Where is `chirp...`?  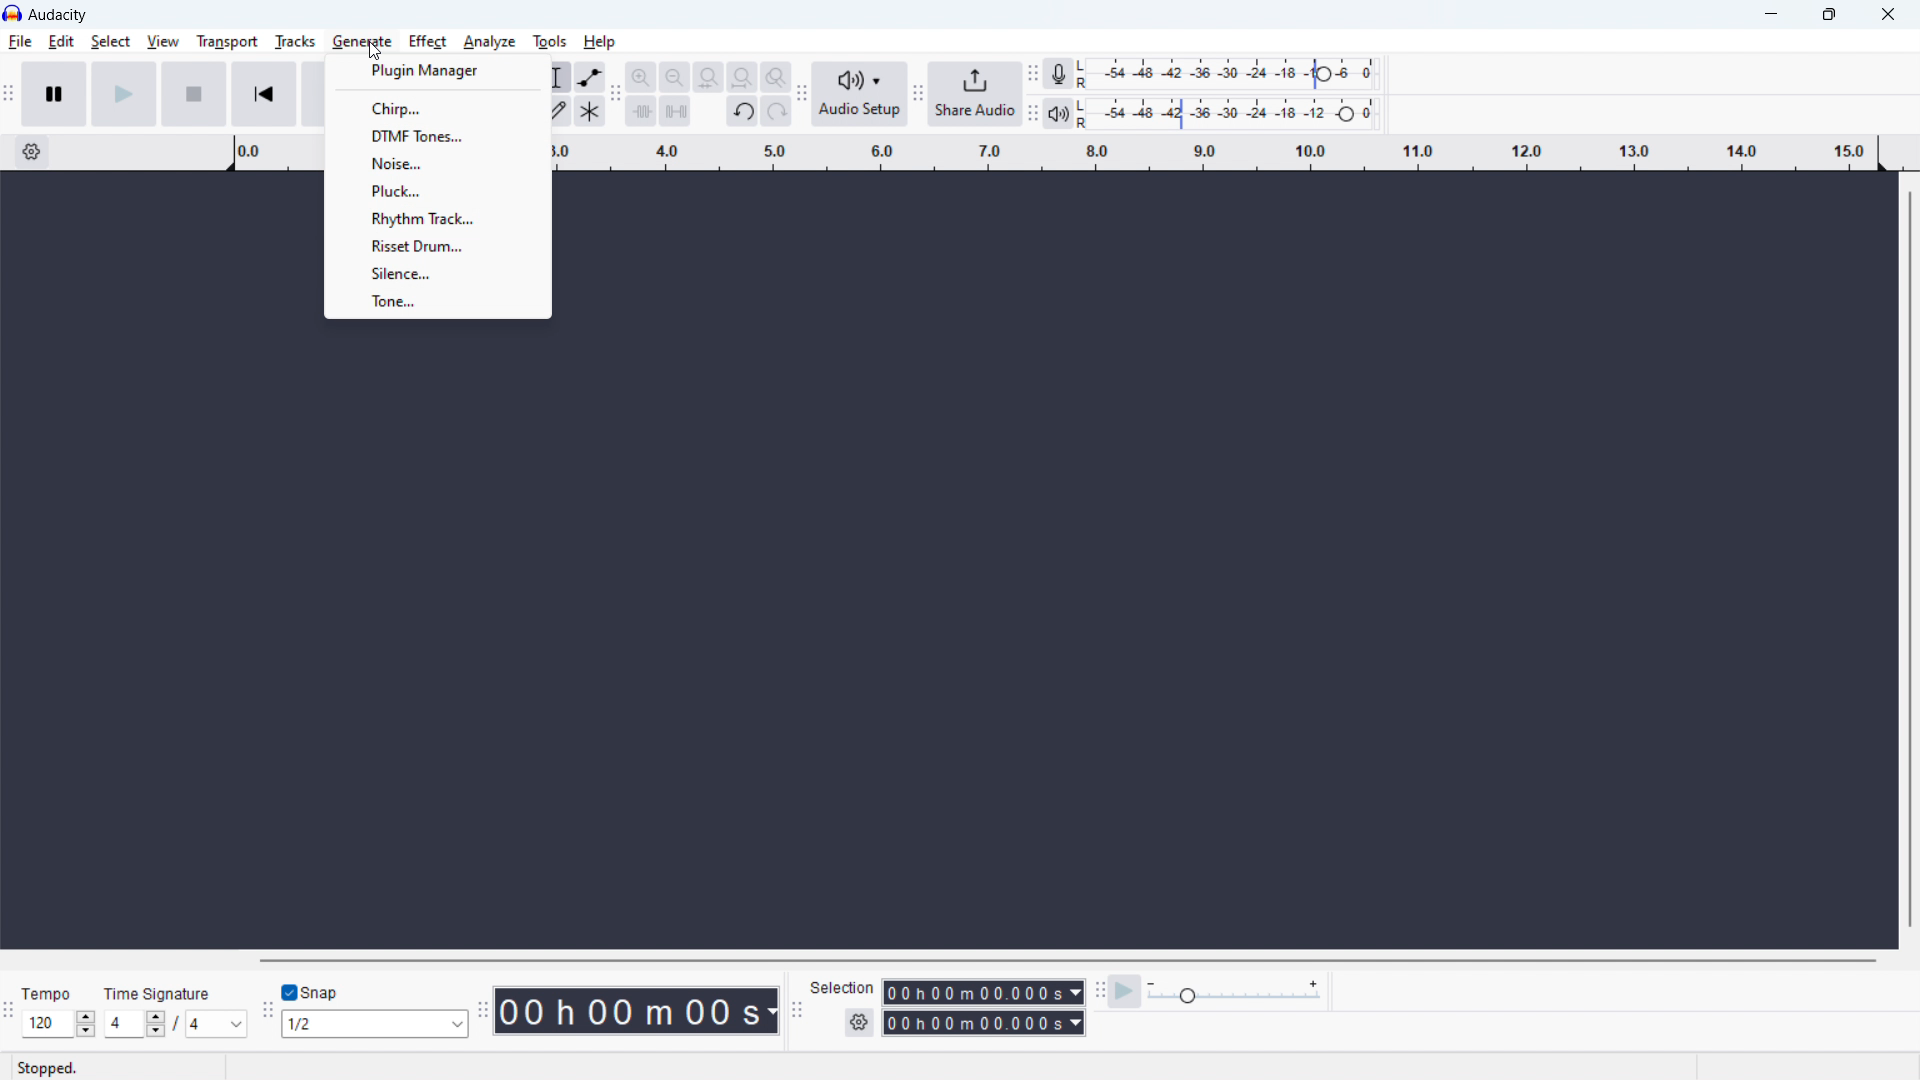
chirp... is located at coordinates (439, 109).